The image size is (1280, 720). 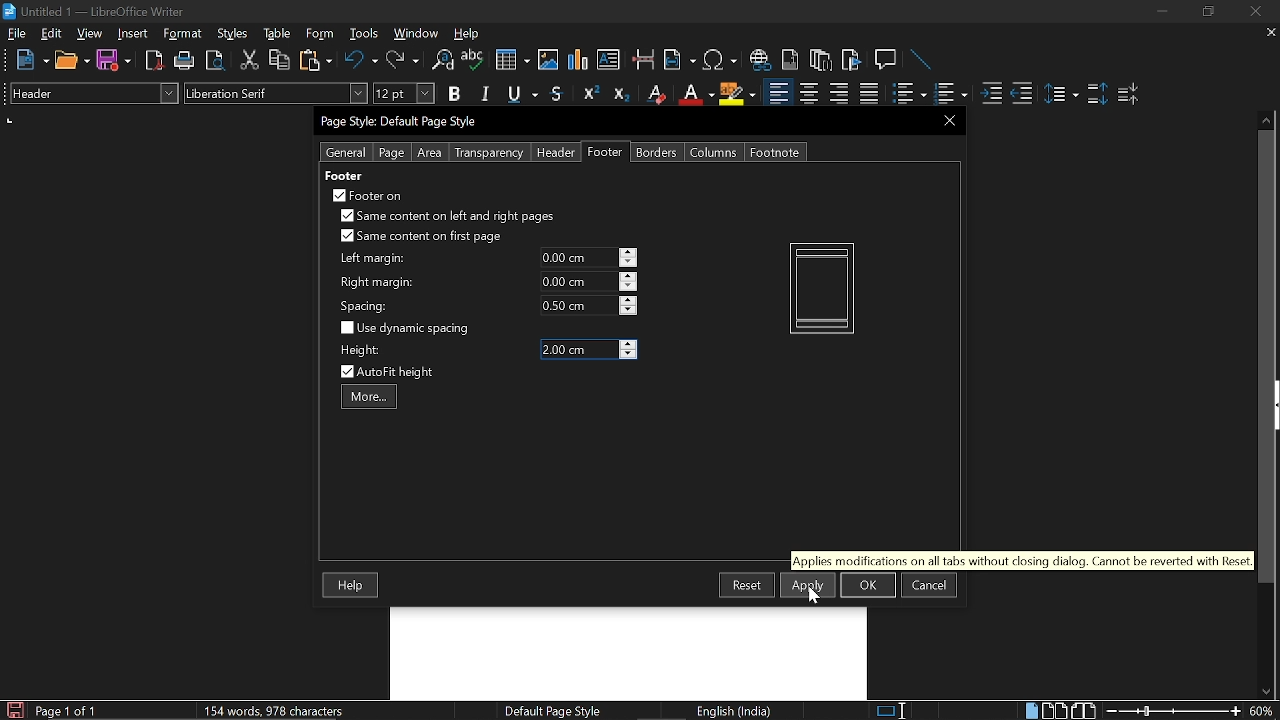 I want to click on height, so click(x=362, y=351).